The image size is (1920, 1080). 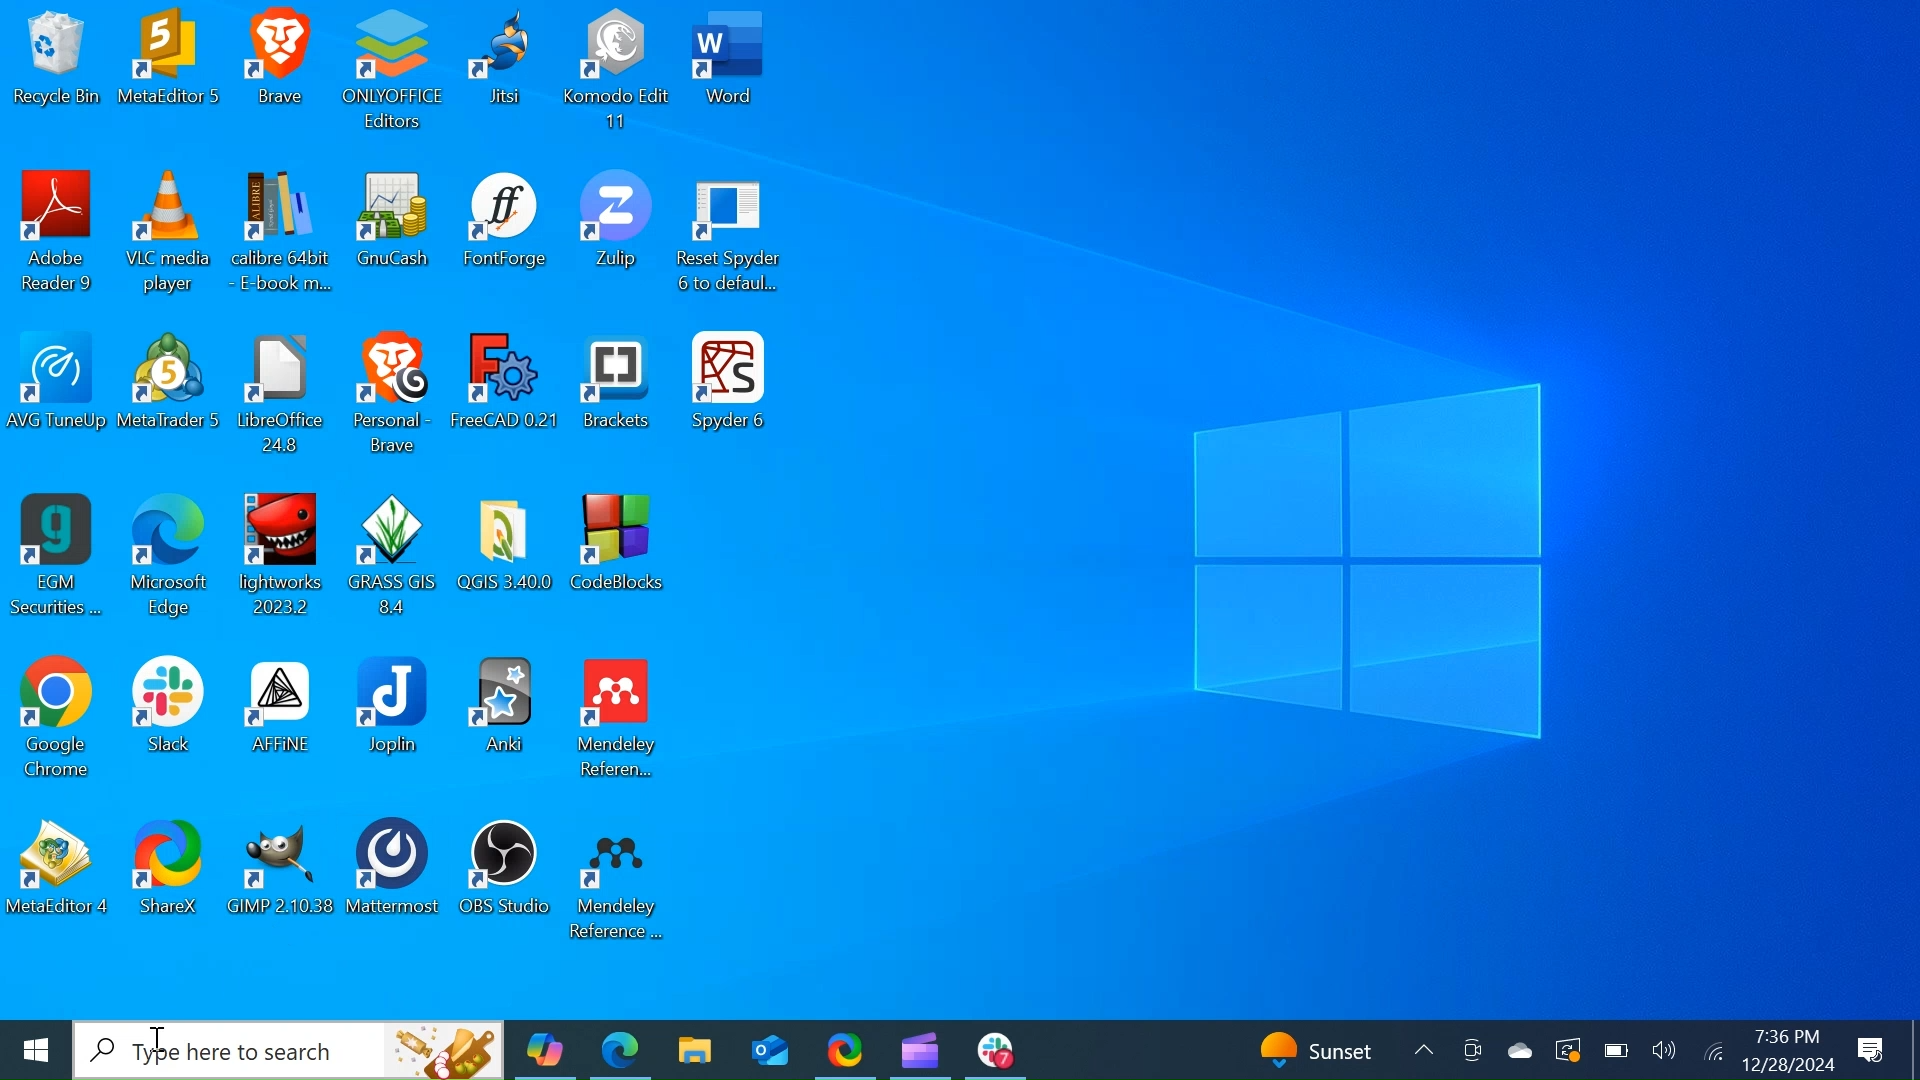 I want to click on Notification, so click(x=1874, y=1052).